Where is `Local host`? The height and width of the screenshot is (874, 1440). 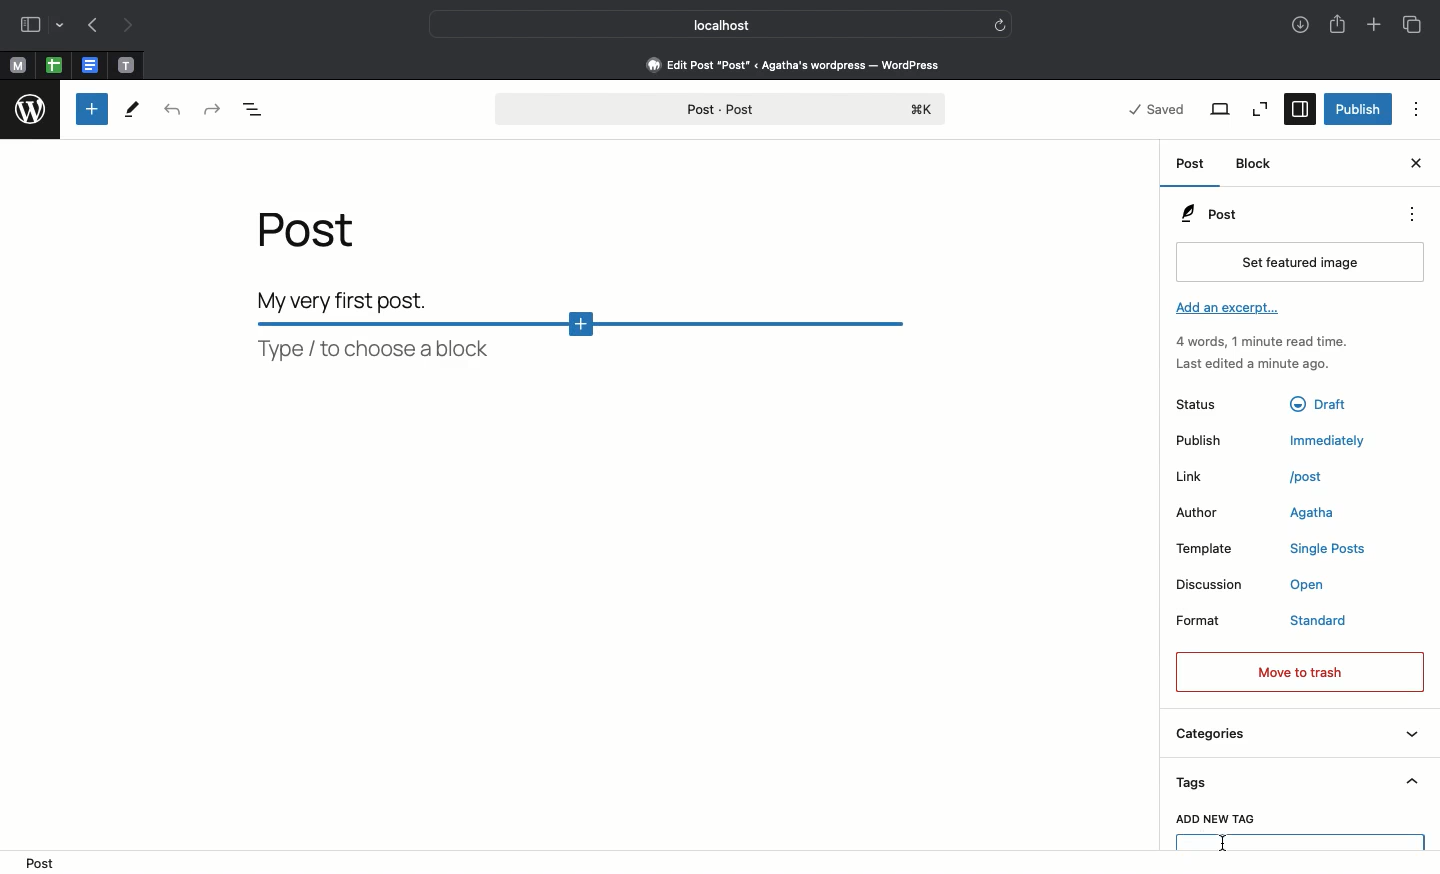 Local host is located at coordinates (708, 26).